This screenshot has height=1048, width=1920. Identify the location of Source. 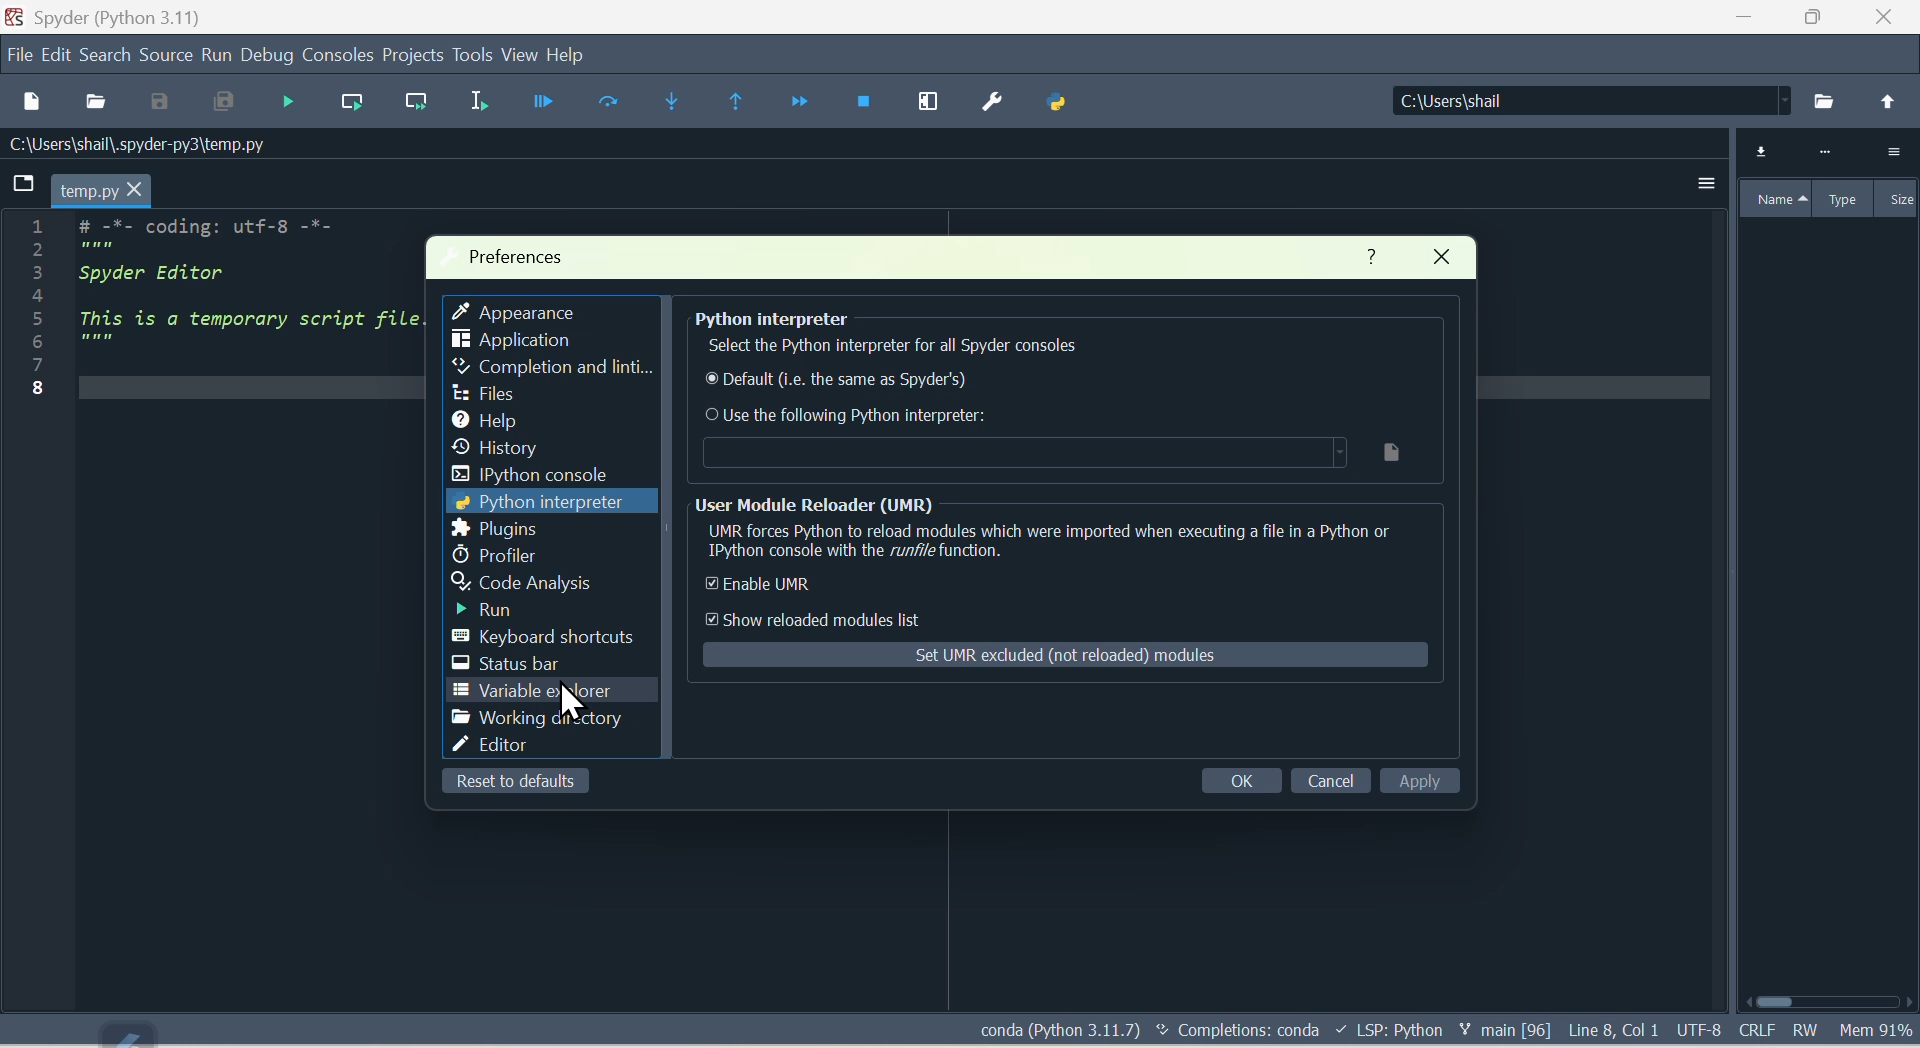
(165, 55).